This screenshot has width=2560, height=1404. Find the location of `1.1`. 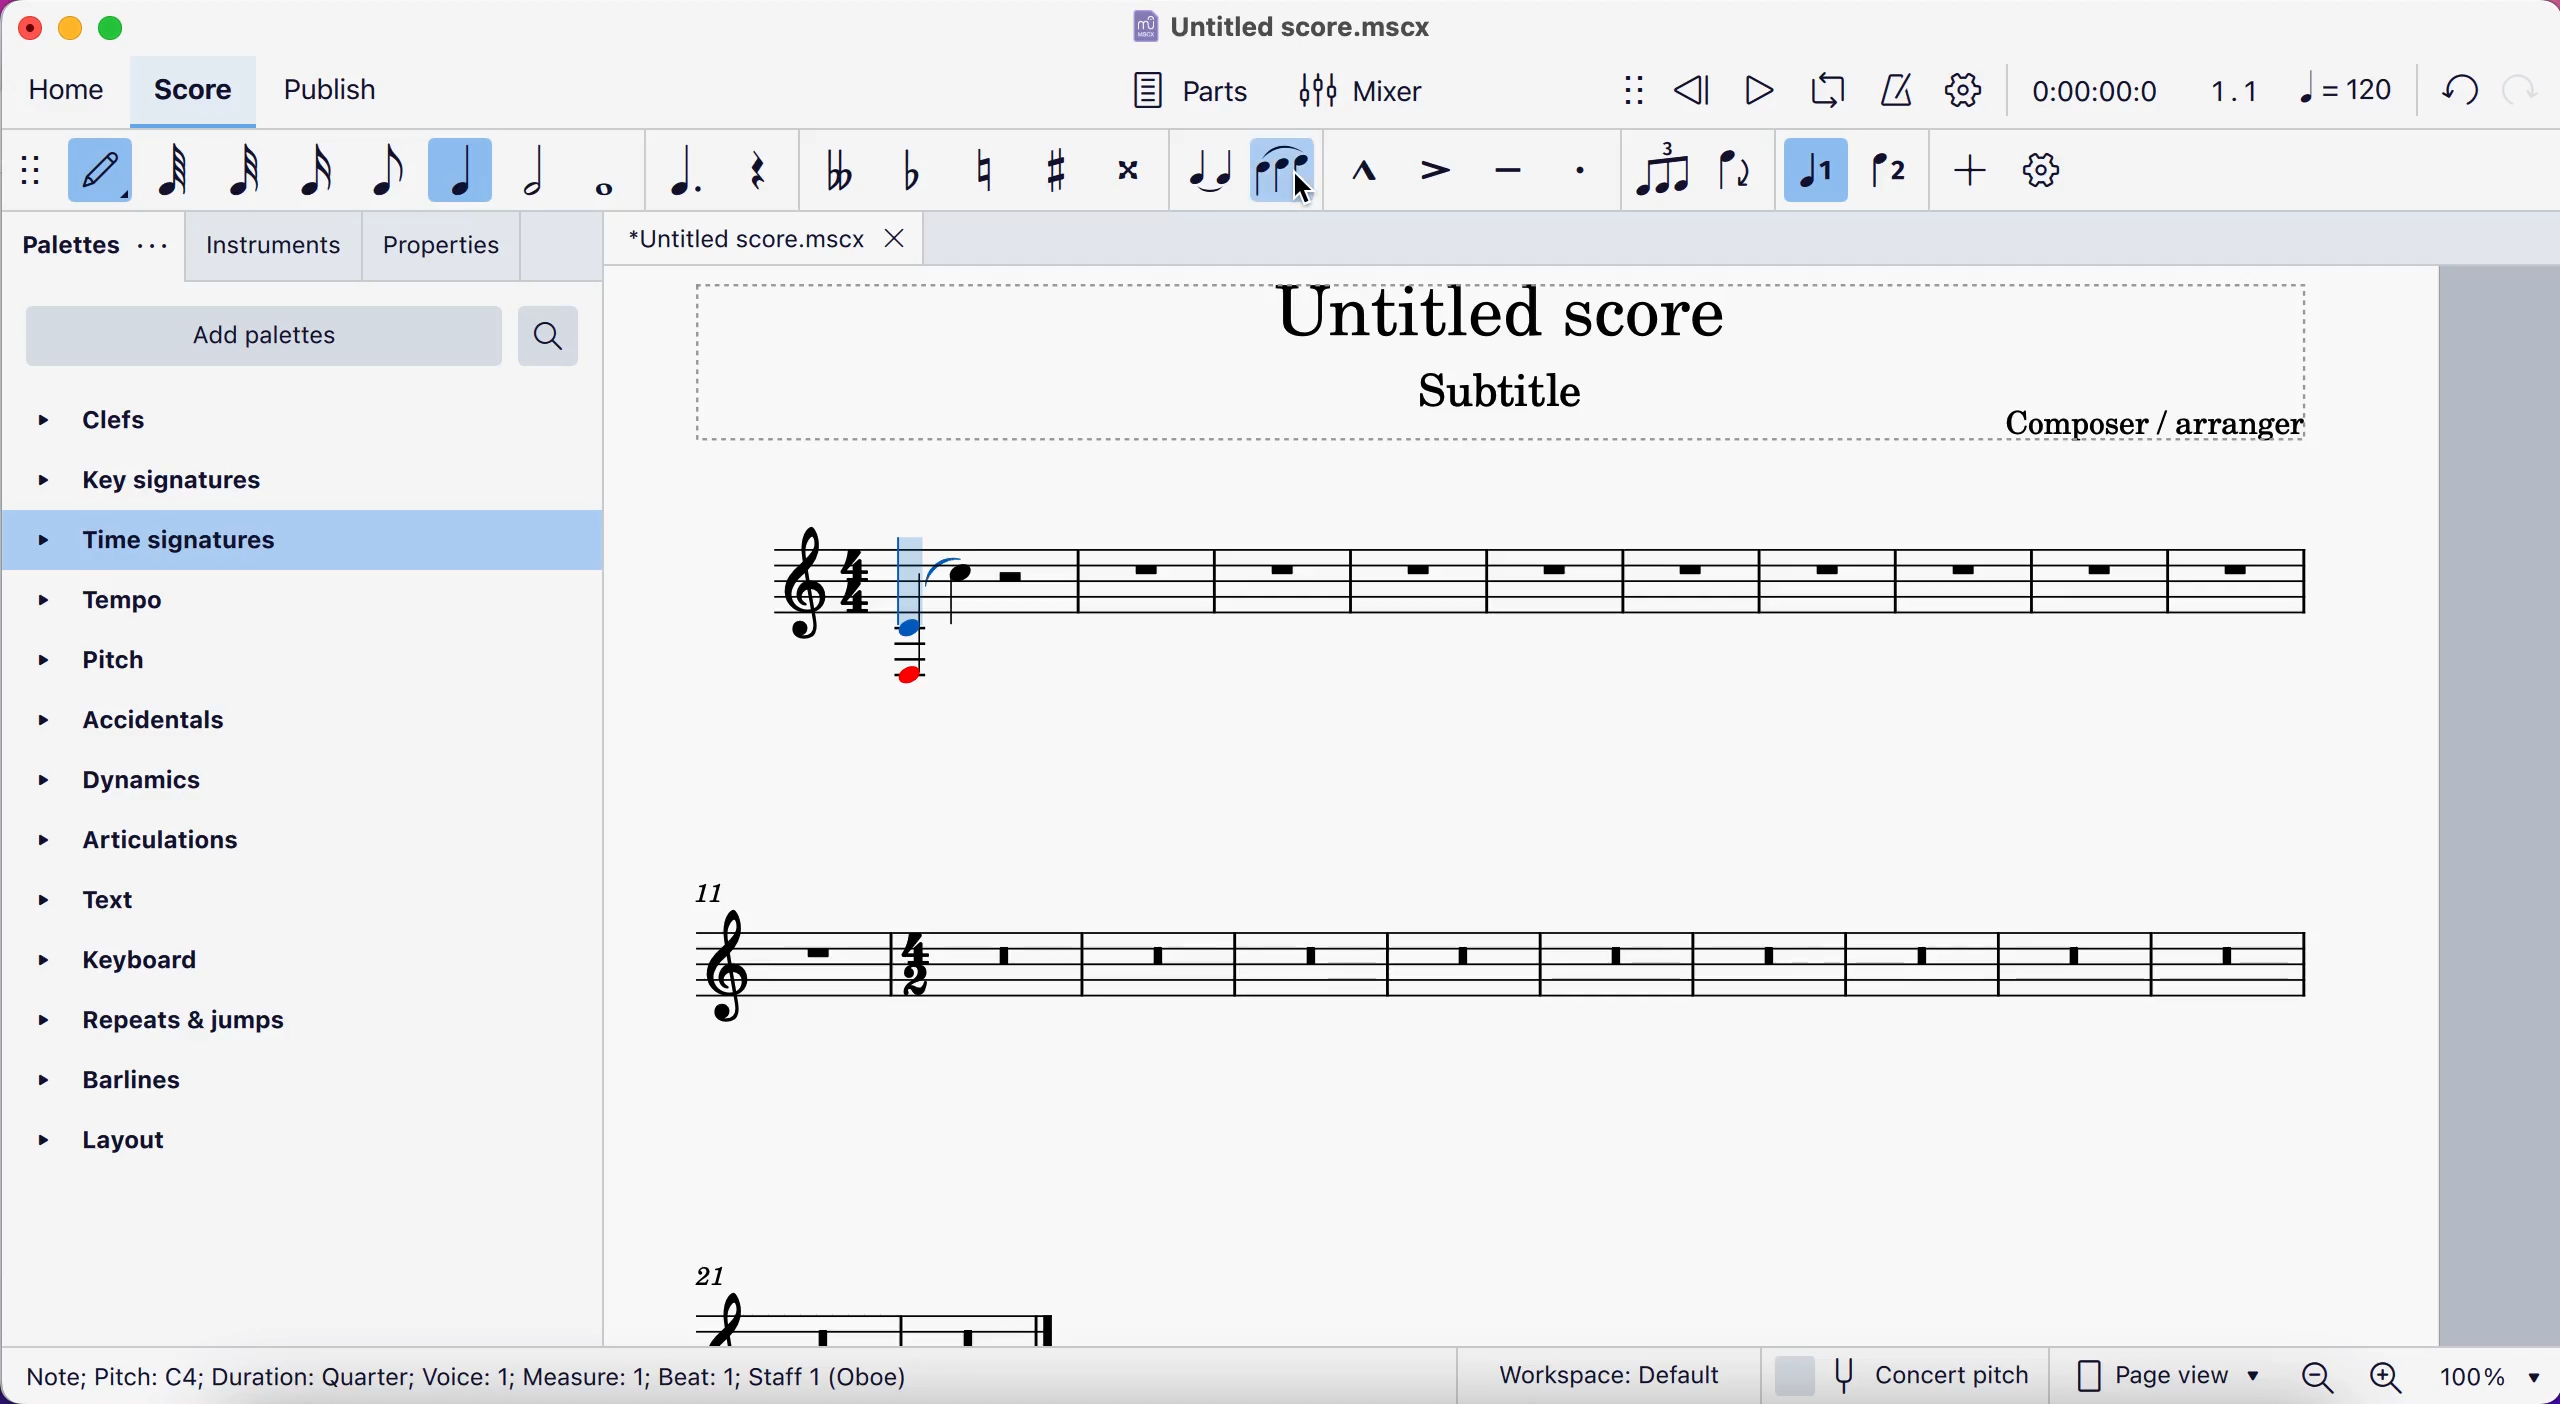

1.1 is located at coordinates (2232, 90).